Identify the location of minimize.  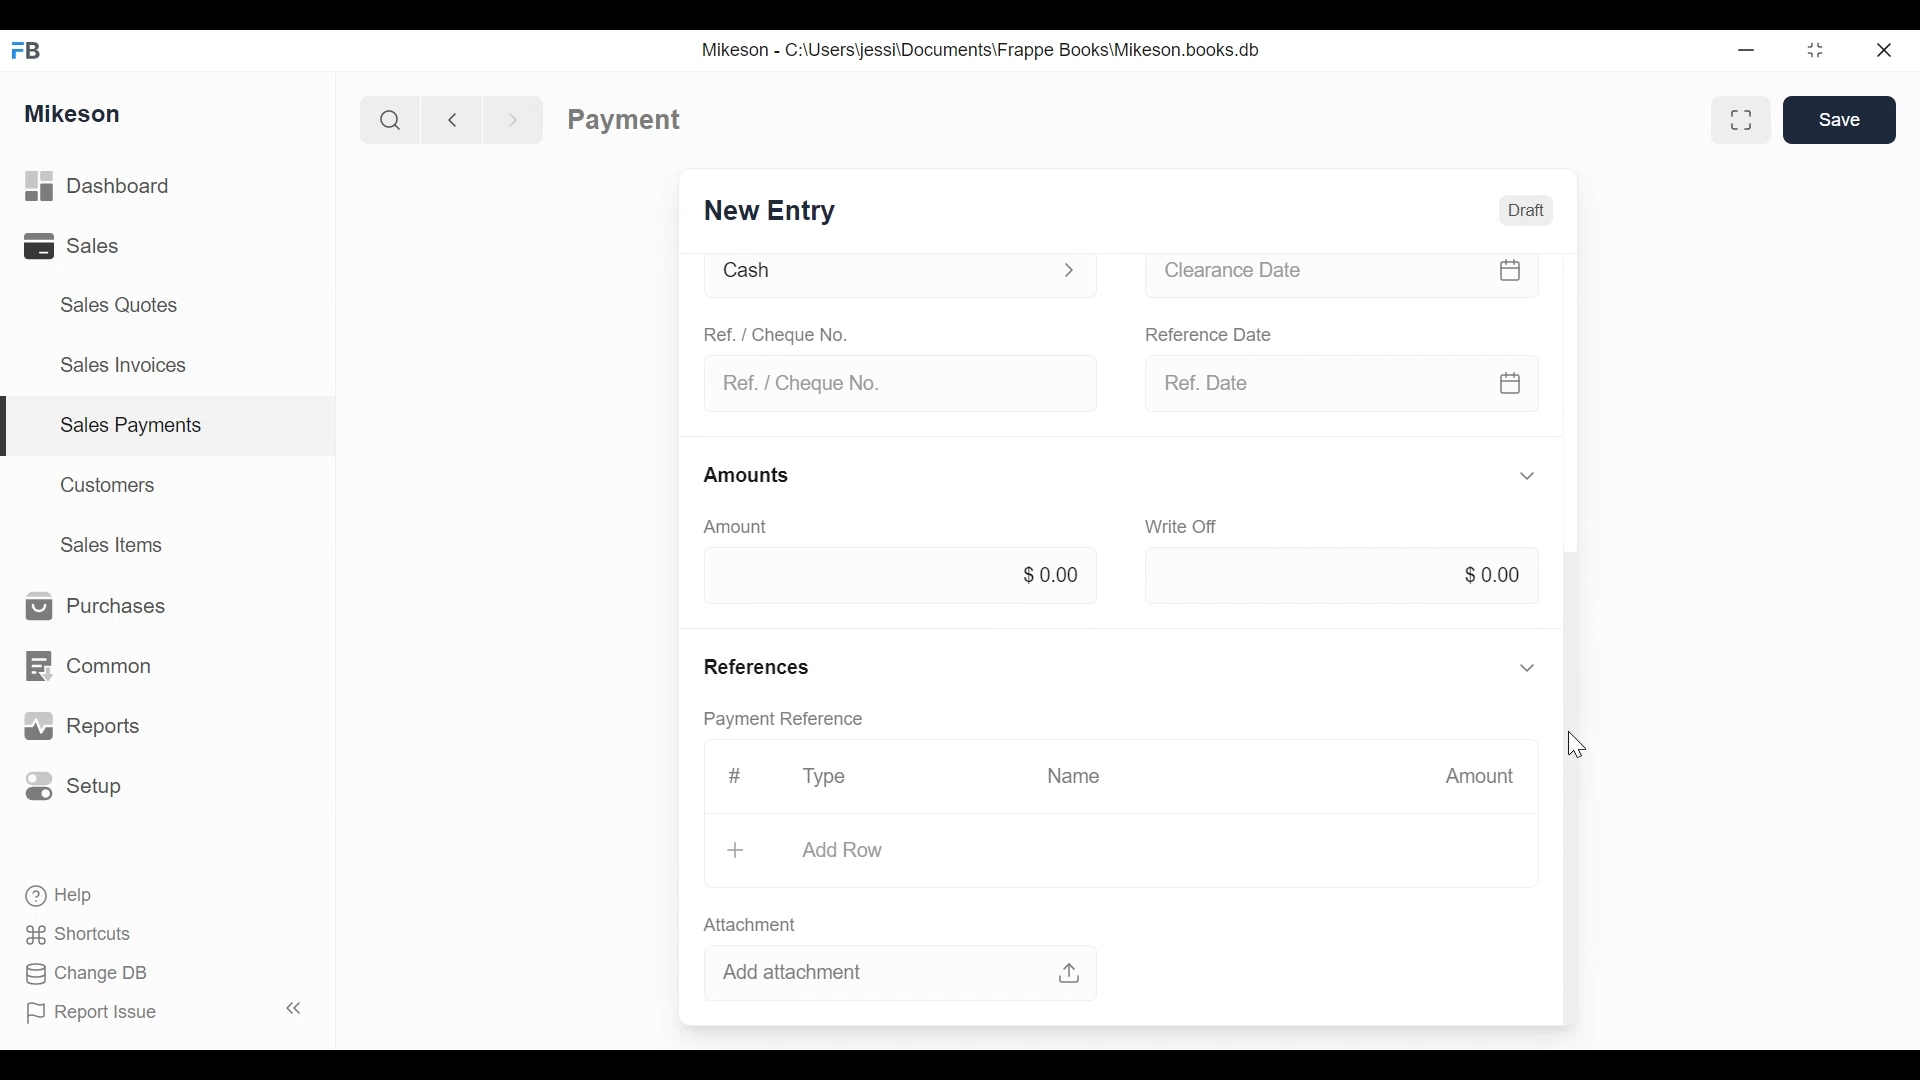
(1752, 49).